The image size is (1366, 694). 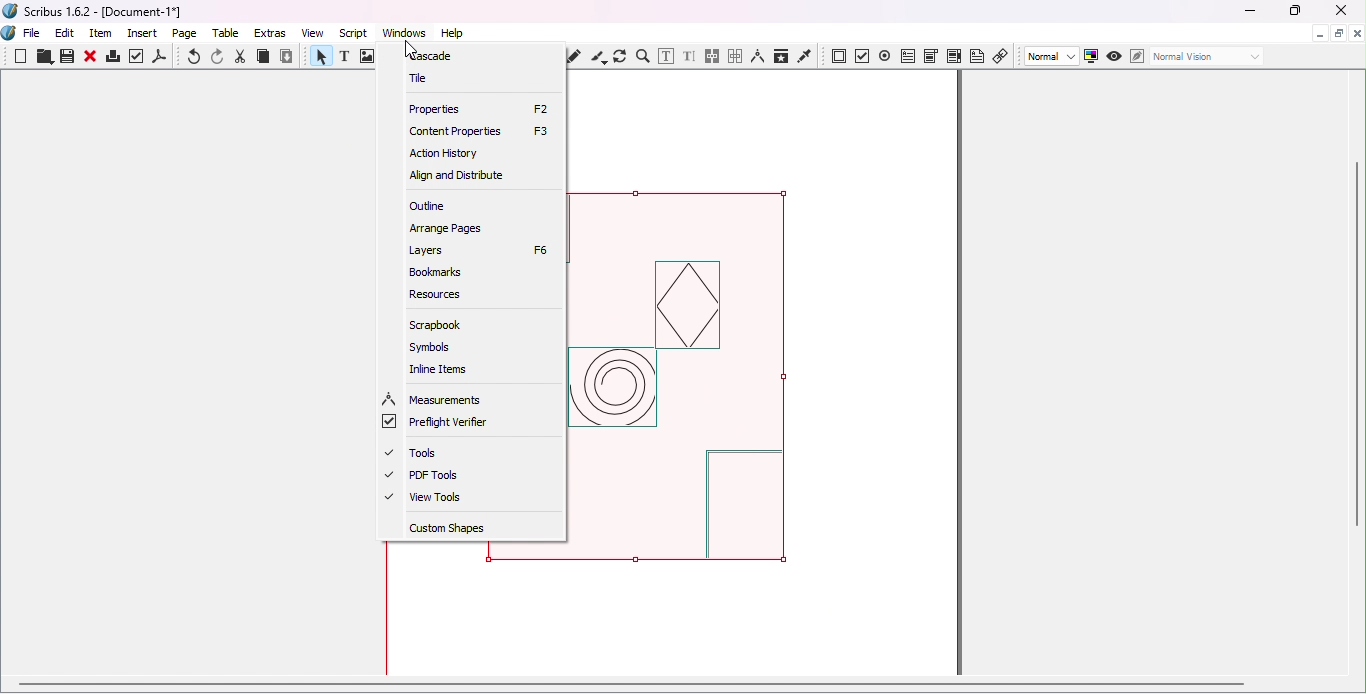 What do you see at coordinates (1249, 12) in the screenshot?
I see `Minimize` at bounding box center [1249, 12].